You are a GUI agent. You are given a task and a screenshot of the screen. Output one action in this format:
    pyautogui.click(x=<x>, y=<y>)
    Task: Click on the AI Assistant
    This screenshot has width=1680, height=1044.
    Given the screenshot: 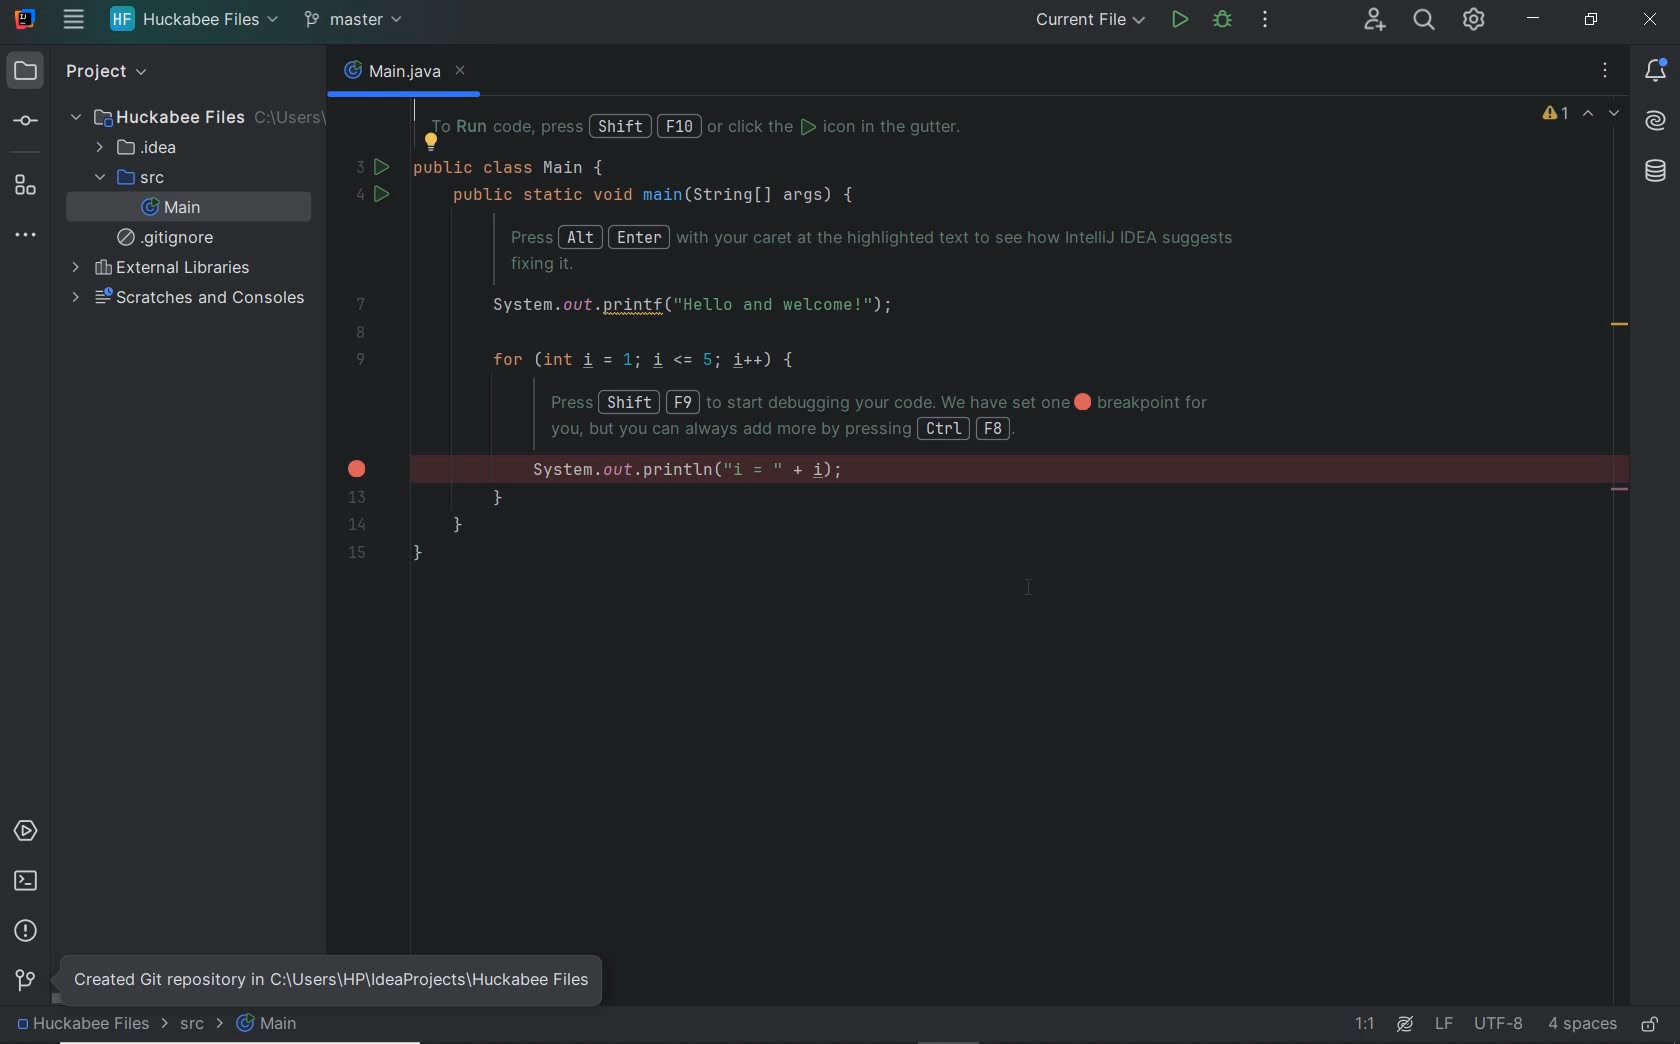 What is the action you would take?
    pyautogui.click(x=1656, y=121)
    